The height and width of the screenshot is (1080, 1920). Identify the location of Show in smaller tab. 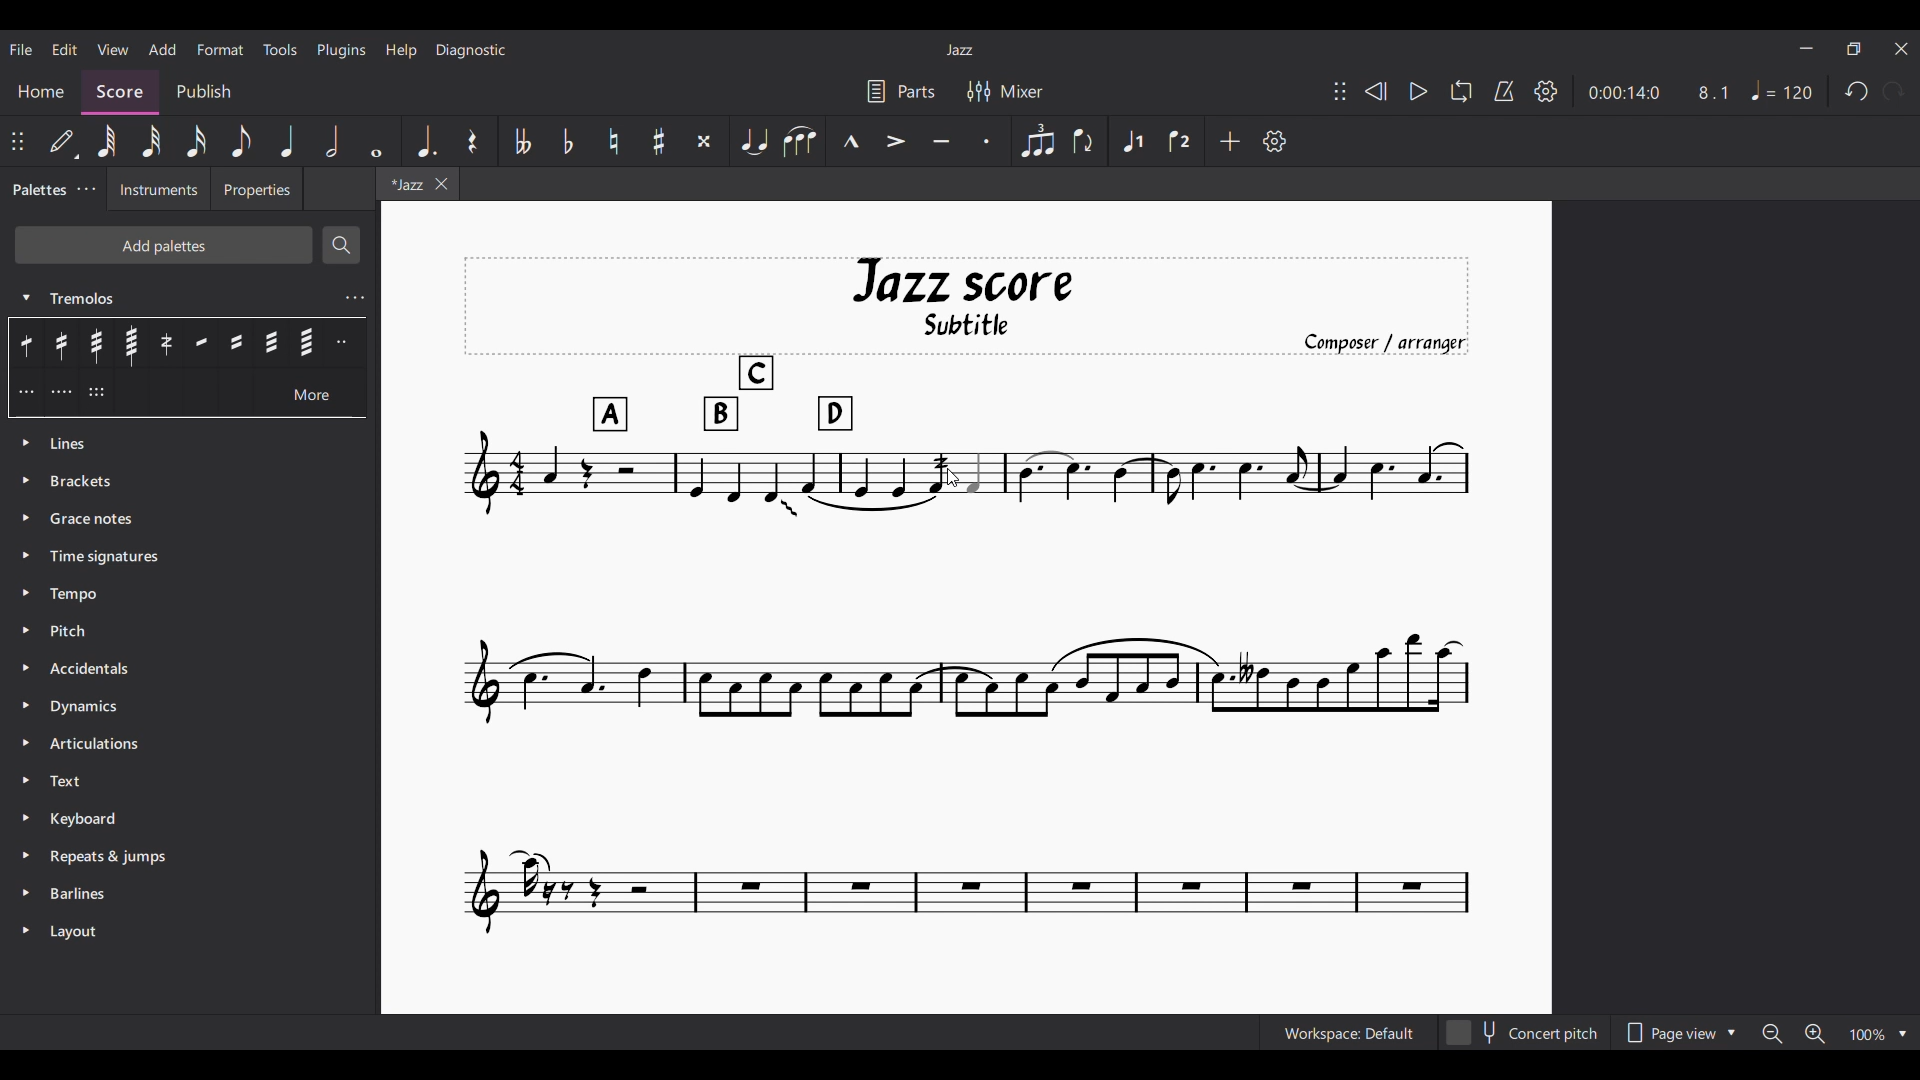
(1854, 48).